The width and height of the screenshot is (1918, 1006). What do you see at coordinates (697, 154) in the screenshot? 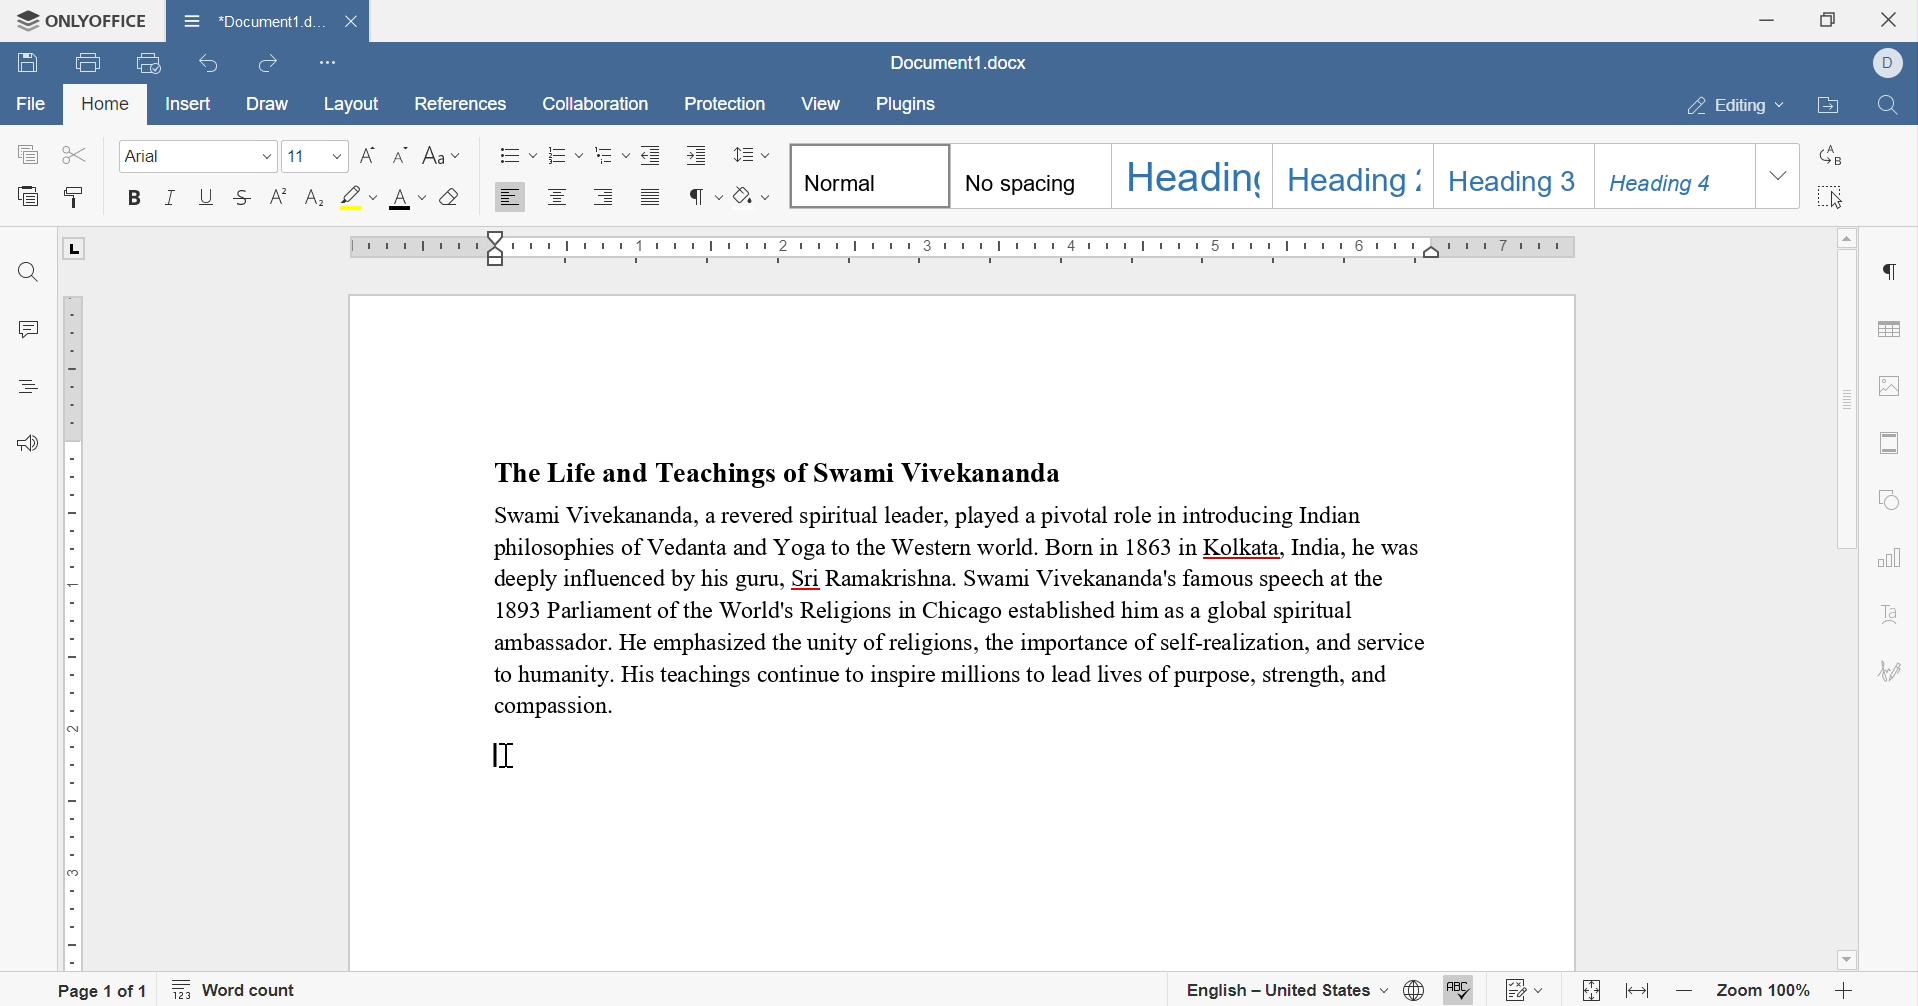
I see `increase indent` at bounding box center [697, 154].